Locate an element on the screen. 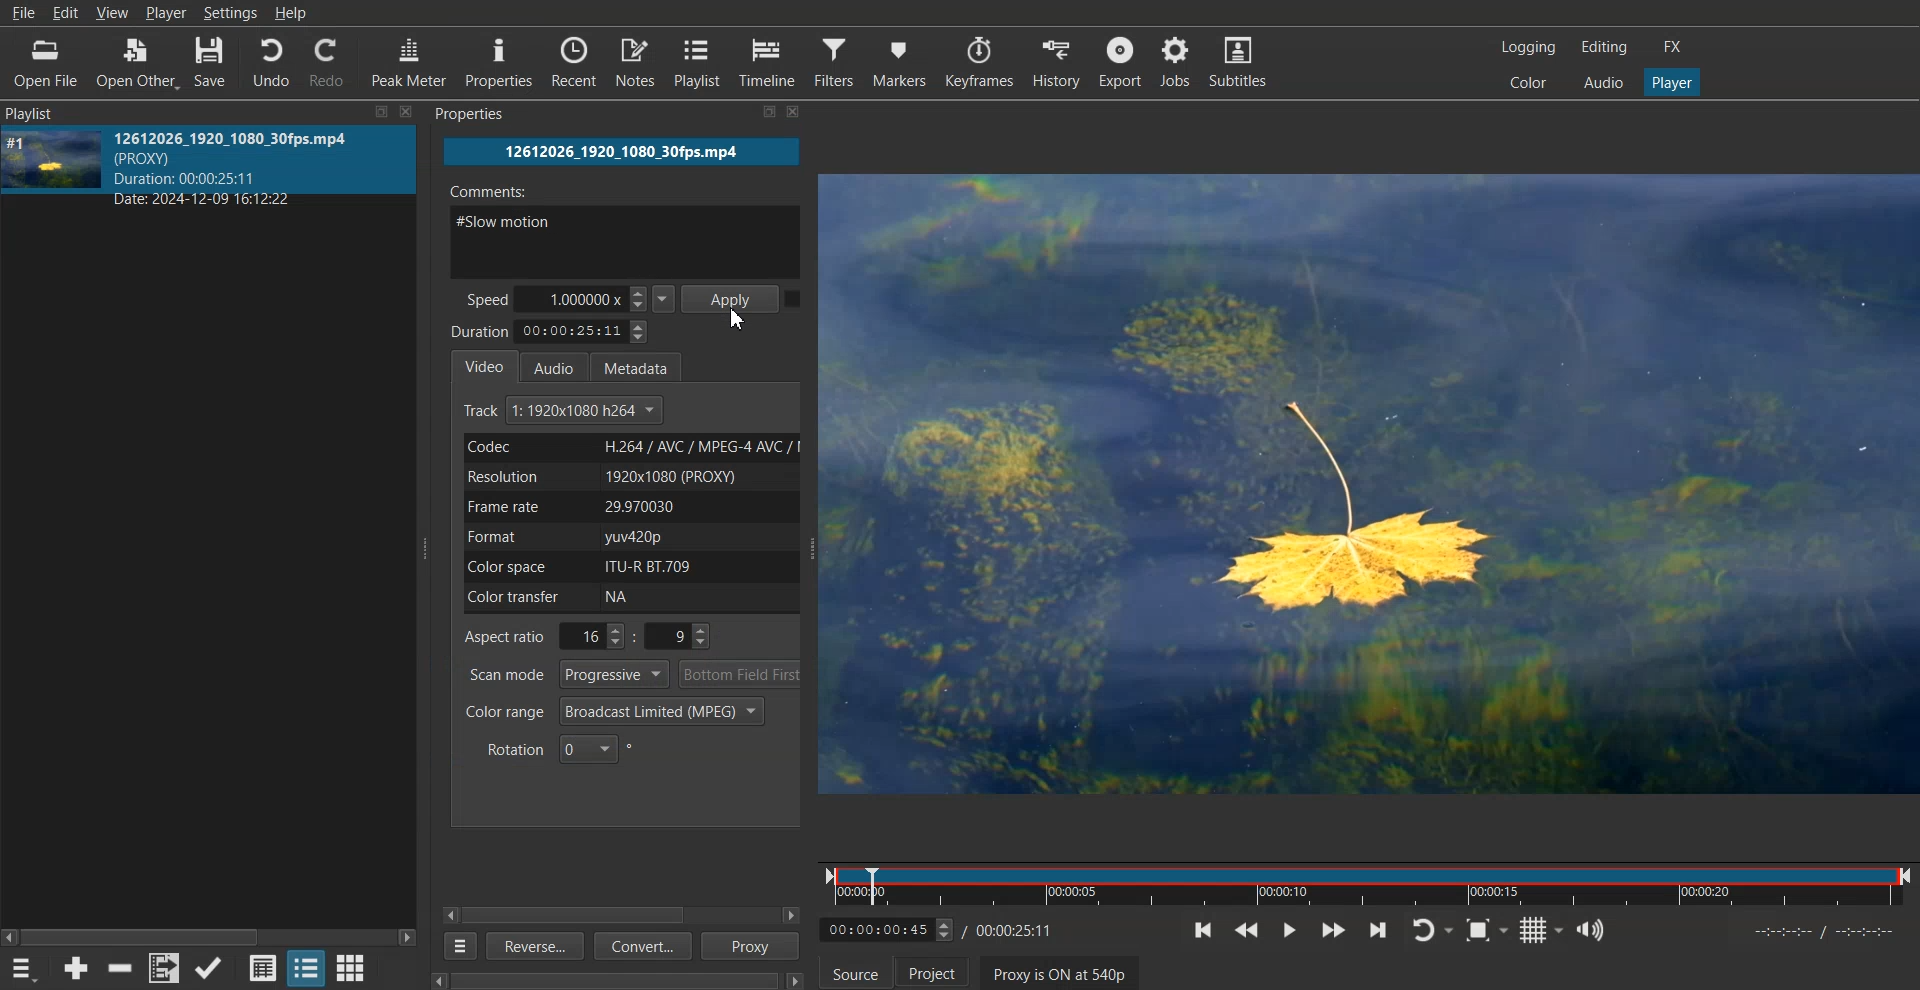 The width and height of the screenshot is (1920, 990). Subtitle is located at coordinates (1243, 61).